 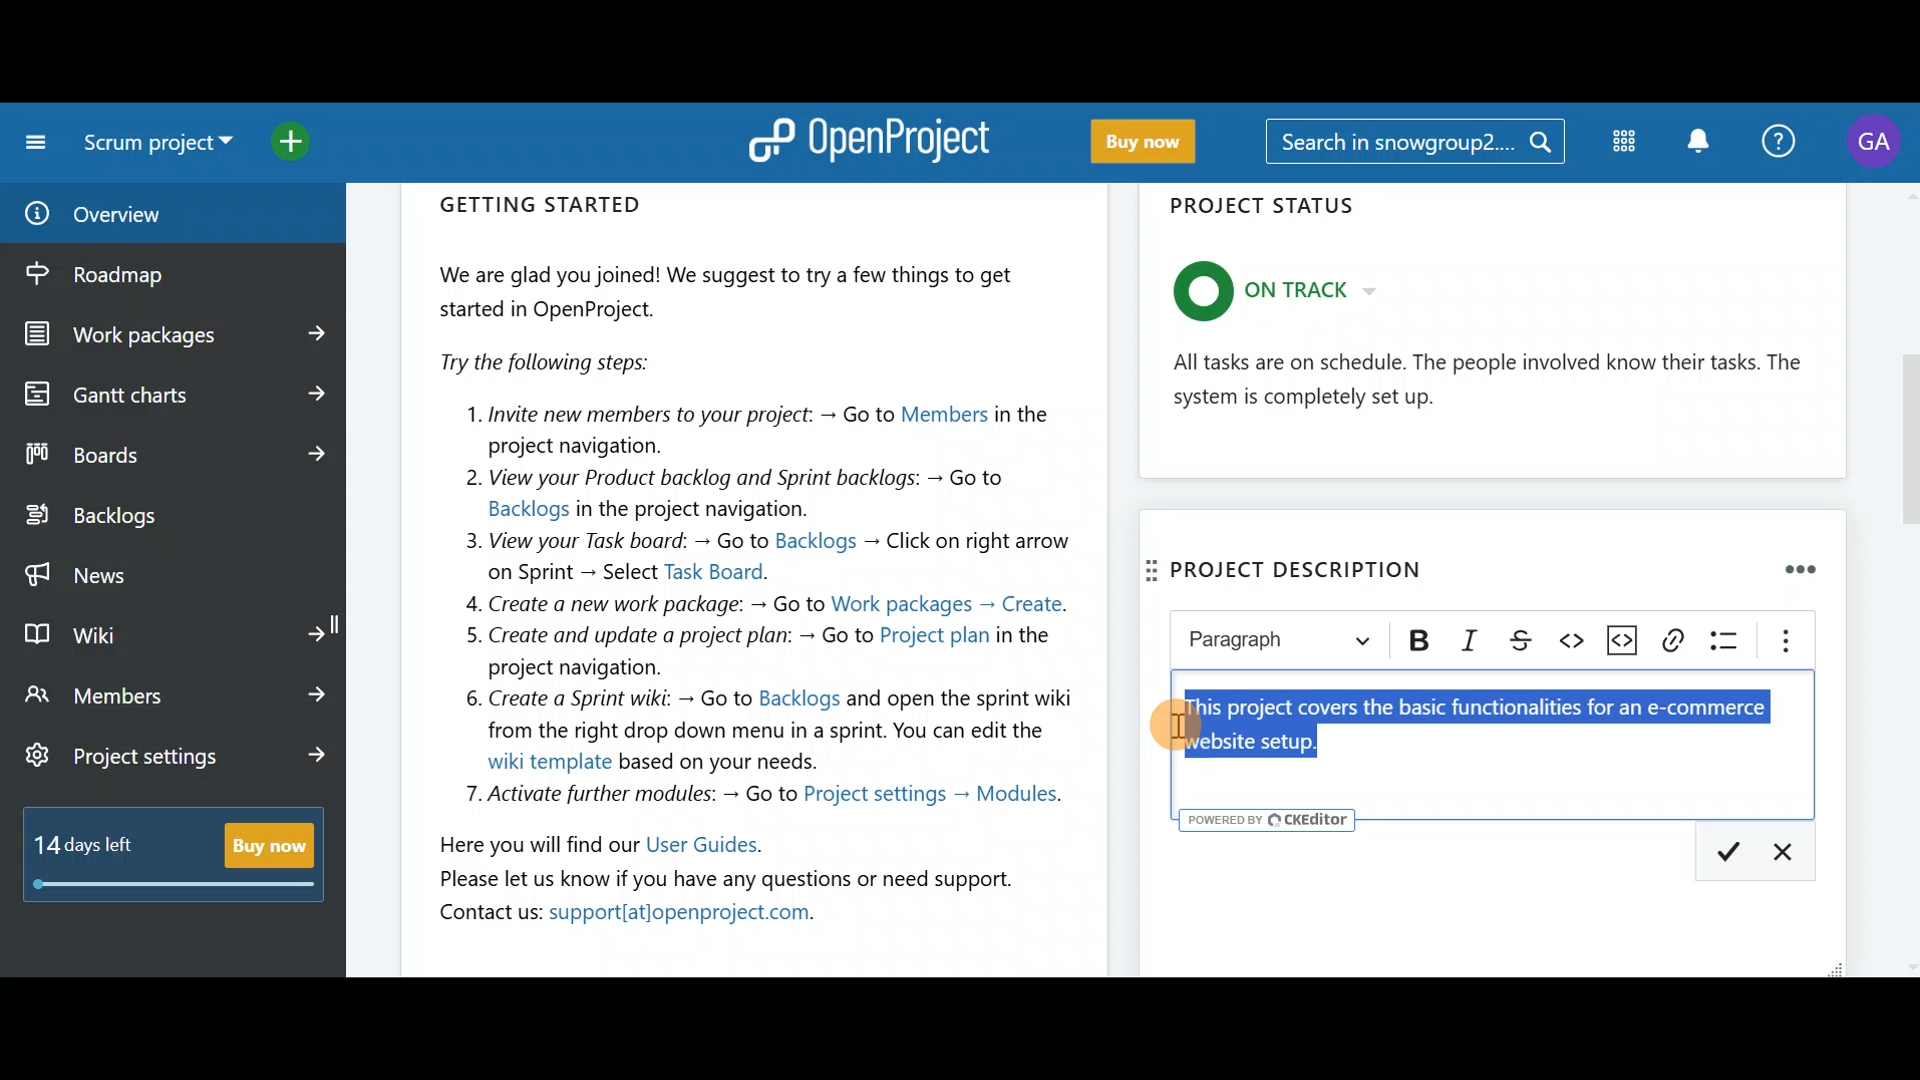 What do you see at coordinates (1806, 572) in the screenshot?
I see `Remove widget` at bounding box center [1806, 572].